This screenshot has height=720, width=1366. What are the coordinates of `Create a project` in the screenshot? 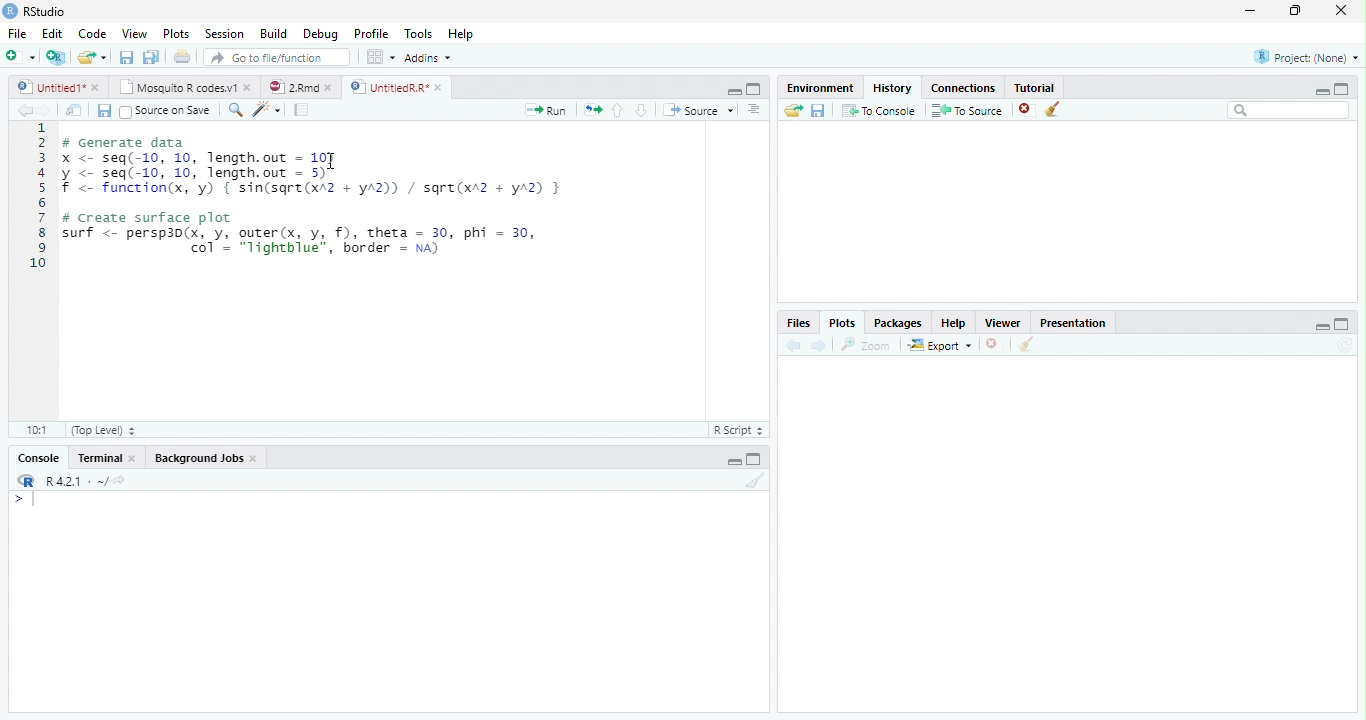 It's located at (54, 57).